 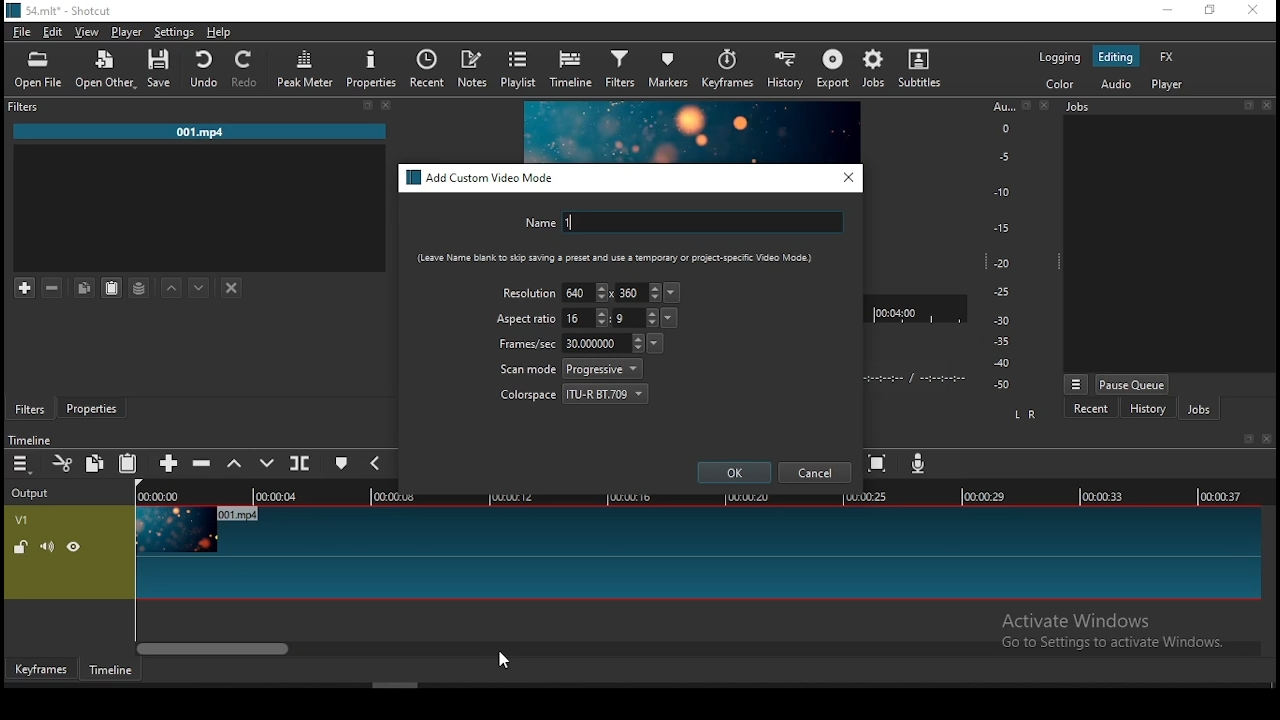 What do you see at coordinates (1002, 155) in the screenshot?
I see `-5` at bounding box center [1002, 155].